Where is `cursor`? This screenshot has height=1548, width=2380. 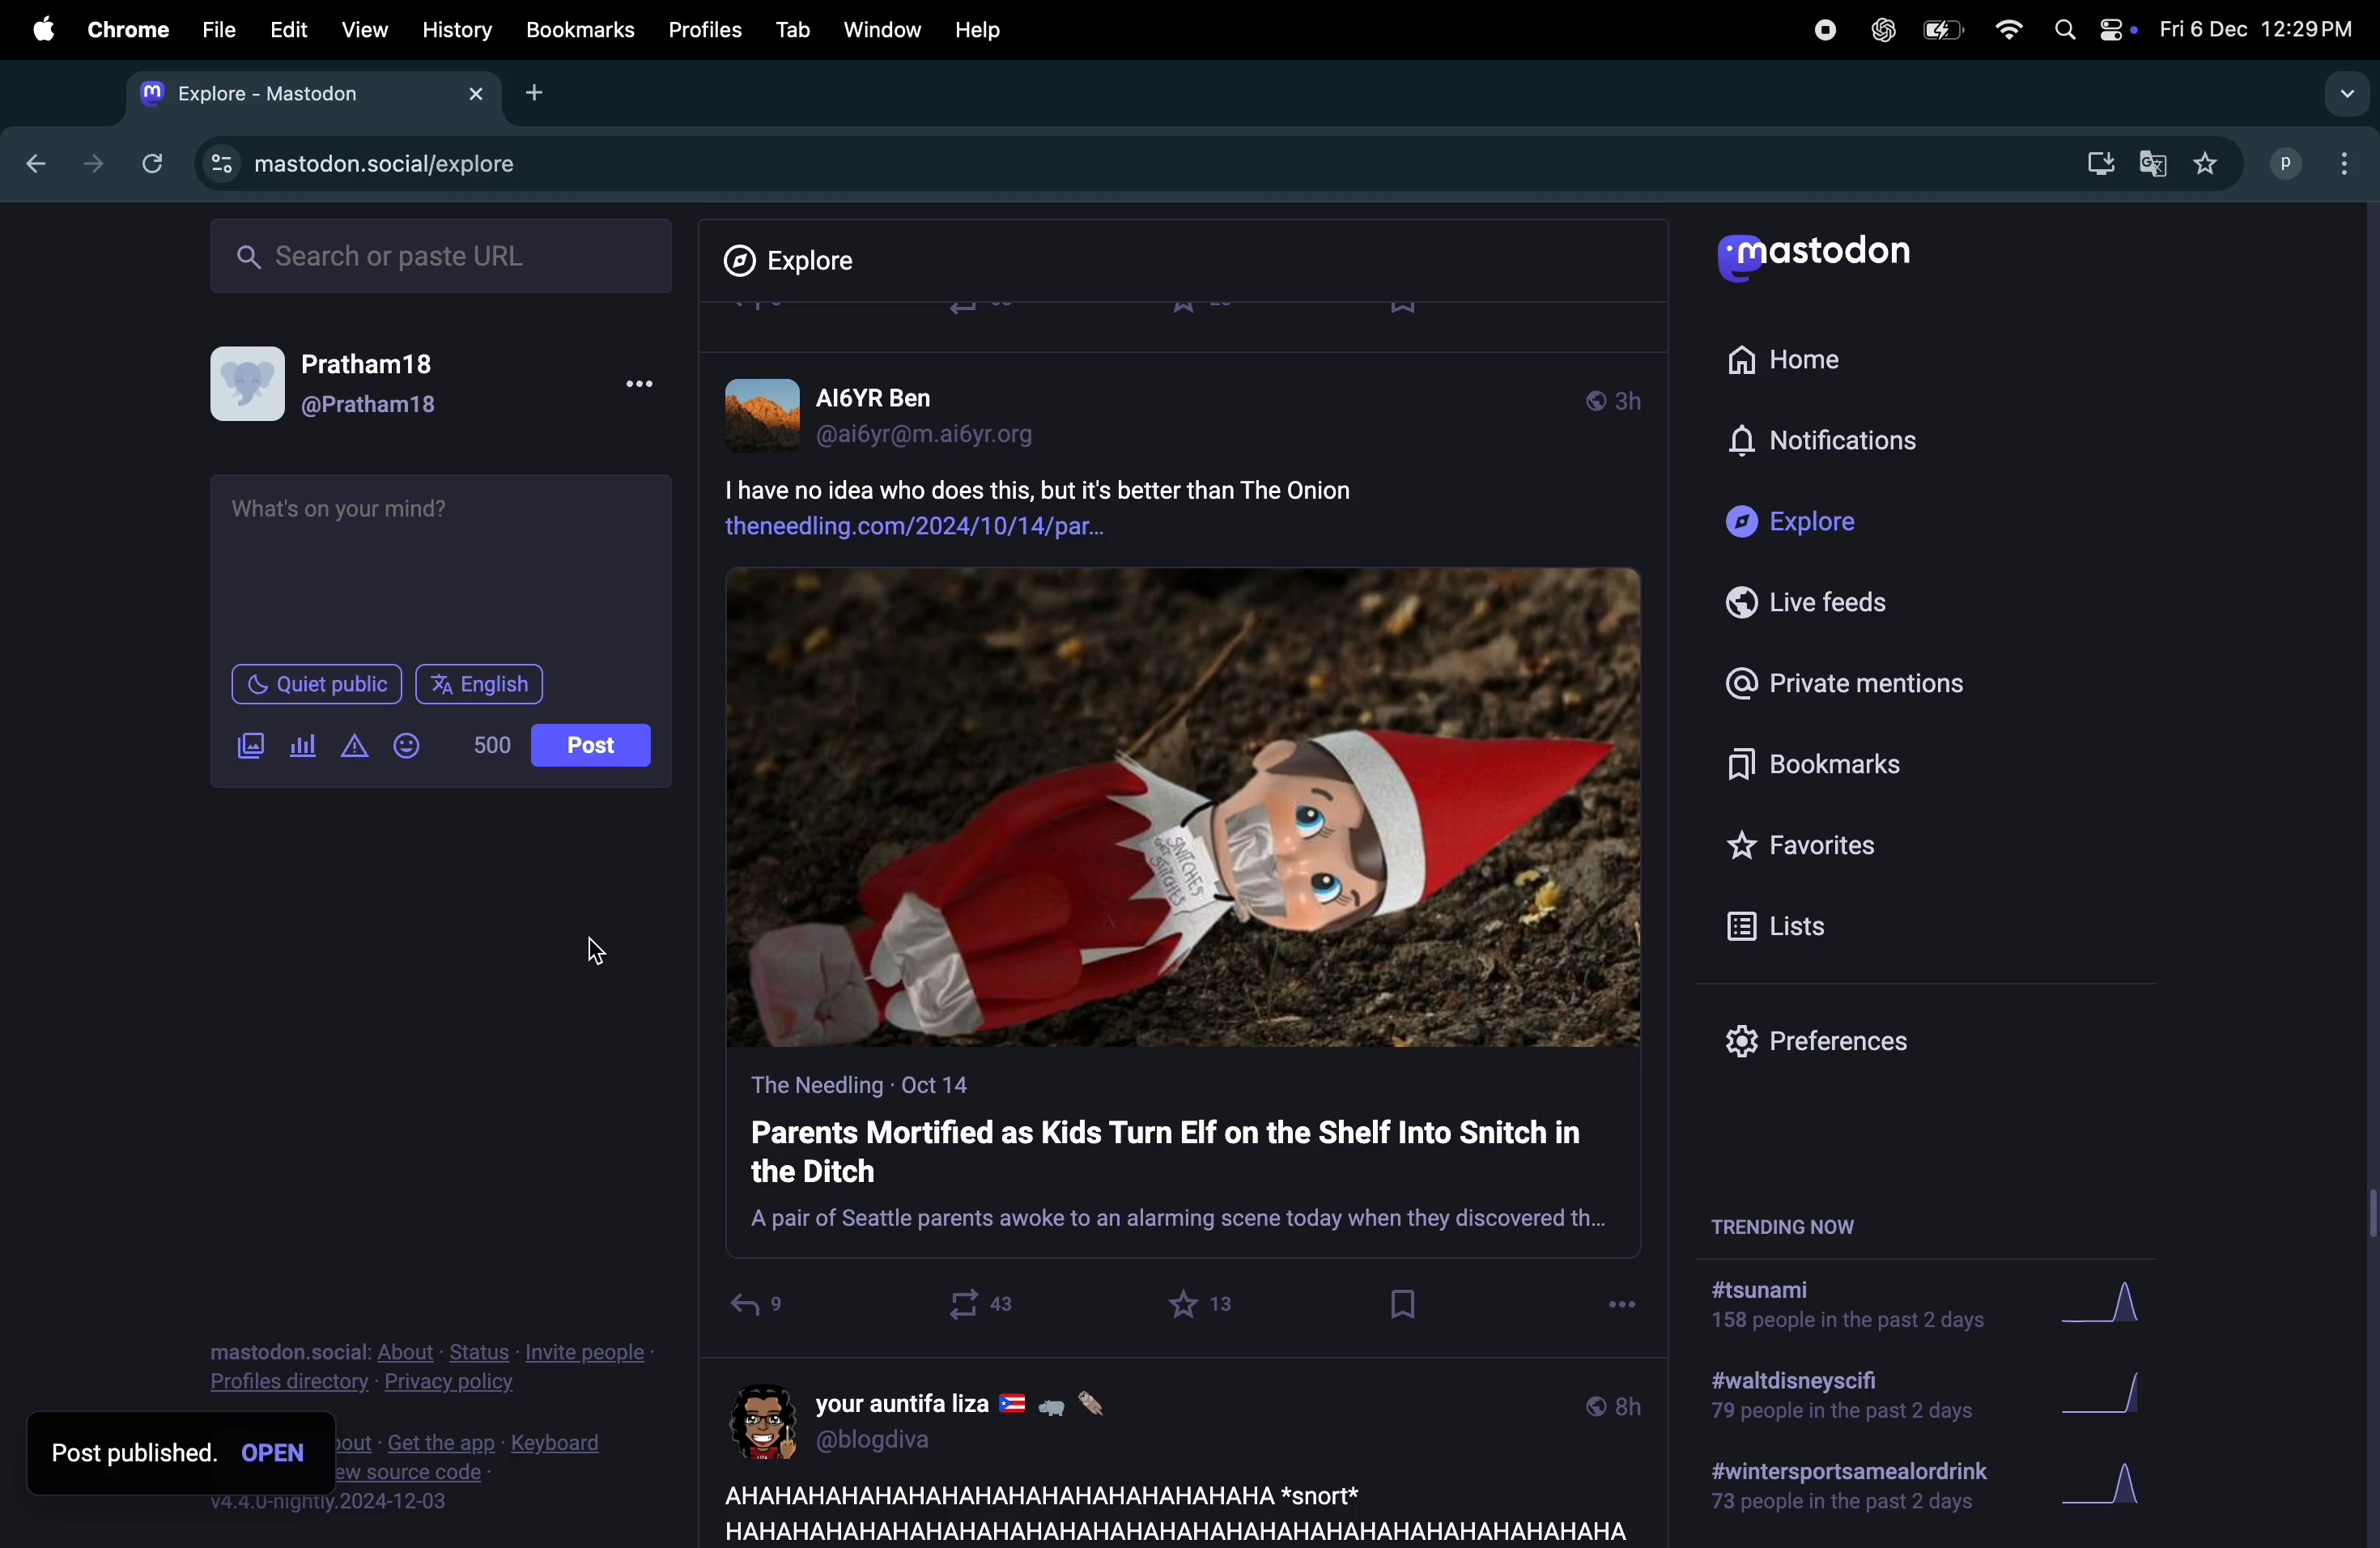
cursor is located at coordinates (784, 1326).